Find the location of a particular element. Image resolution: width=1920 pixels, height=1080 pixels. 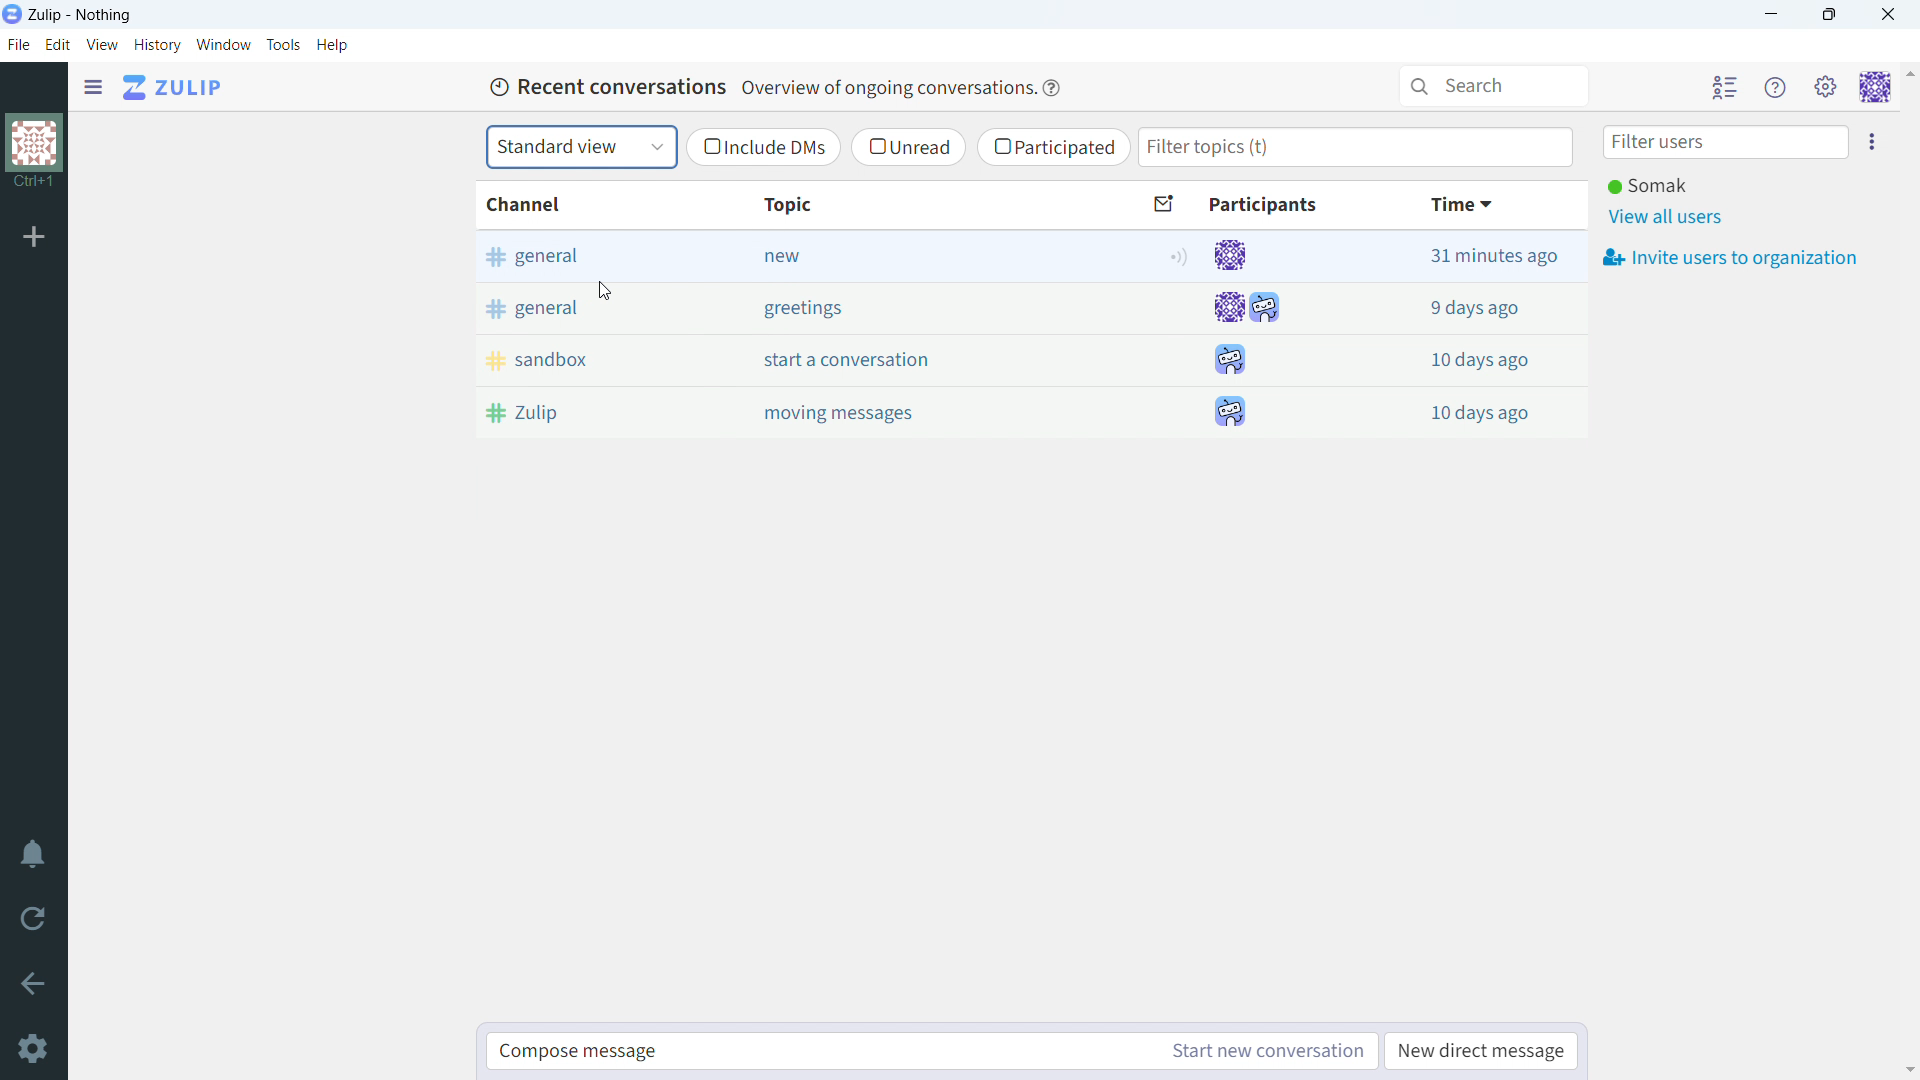

10 days ago is located at coordinates (1481, 360).